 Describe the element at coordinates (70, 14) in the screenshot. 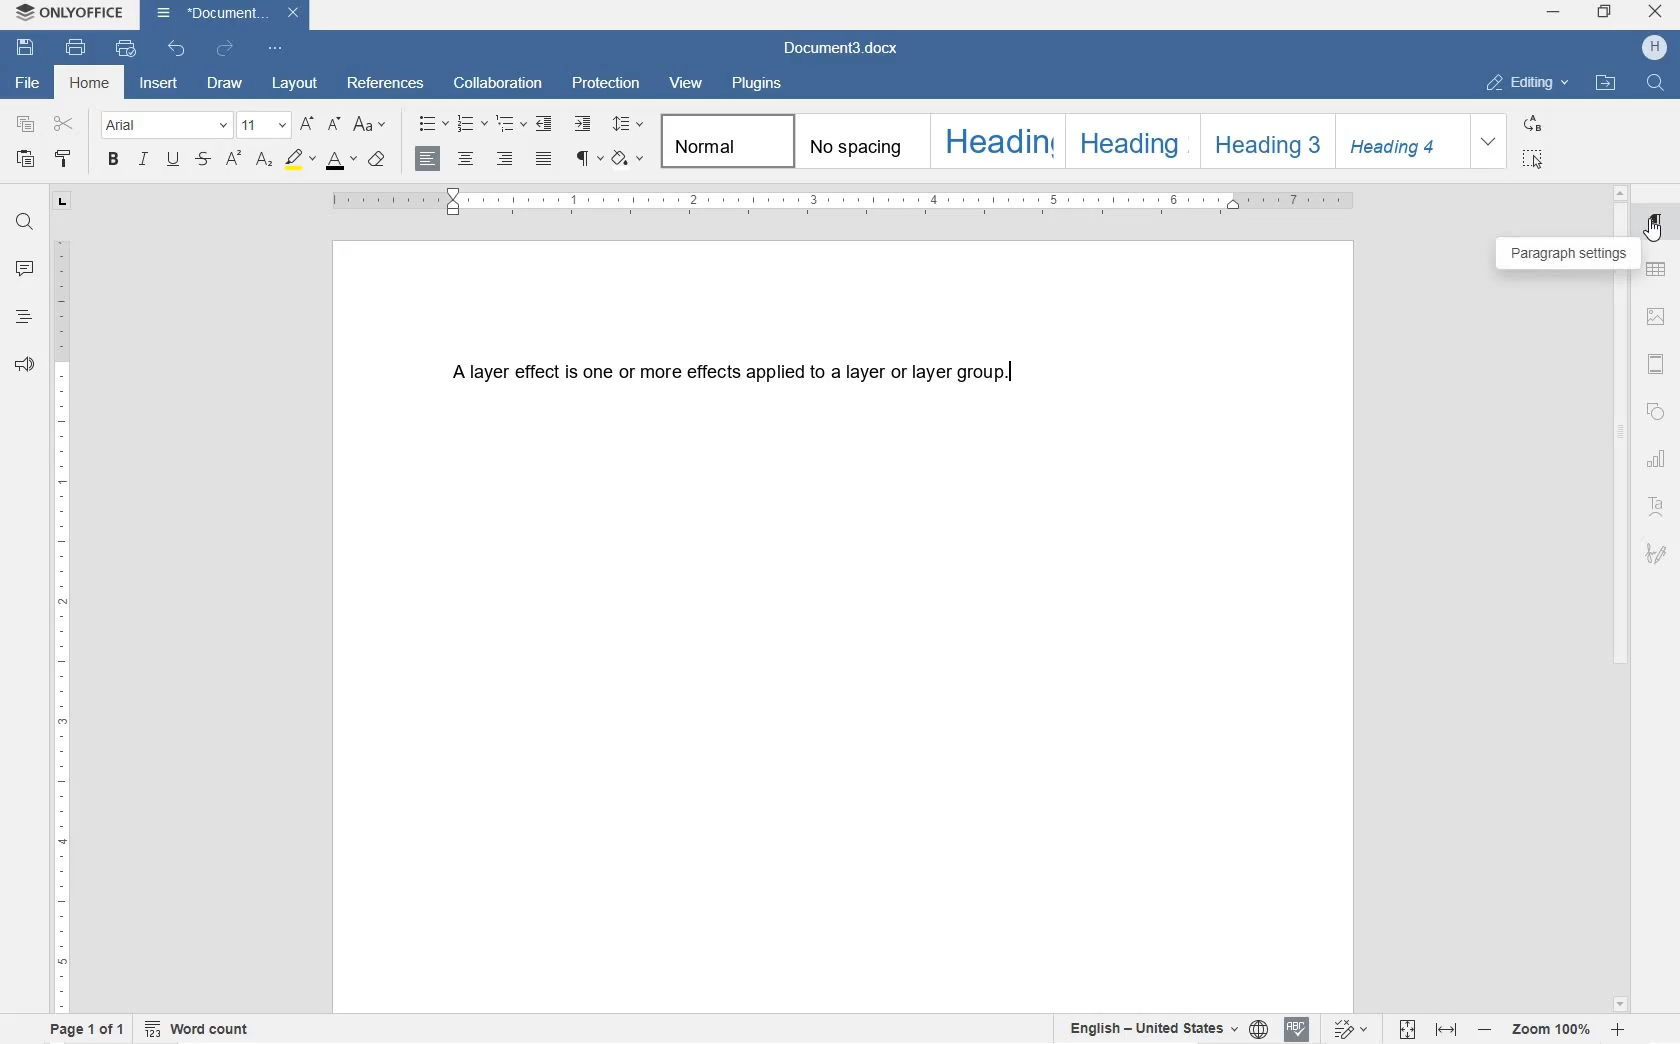

I see `SYSTEM NAME` at that location.